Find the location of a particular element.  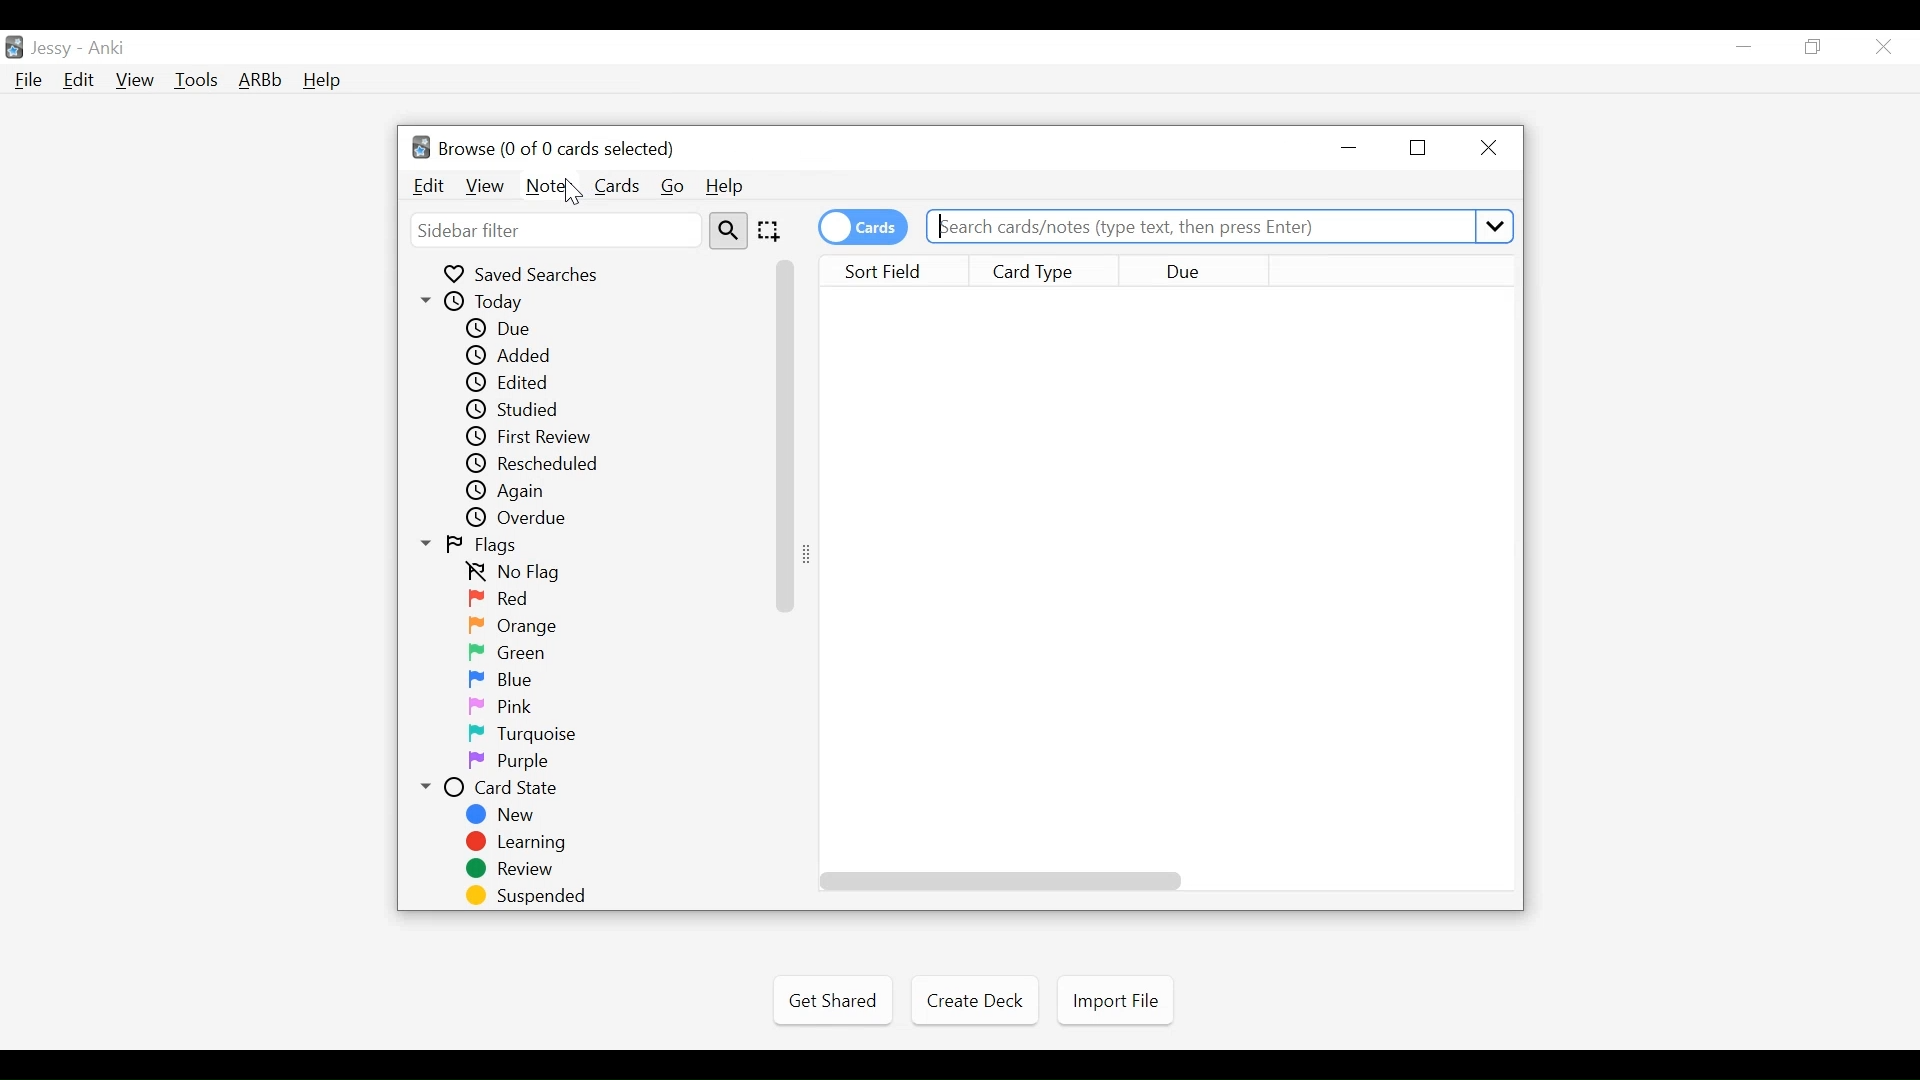

New is located at coordinates (503, 815).